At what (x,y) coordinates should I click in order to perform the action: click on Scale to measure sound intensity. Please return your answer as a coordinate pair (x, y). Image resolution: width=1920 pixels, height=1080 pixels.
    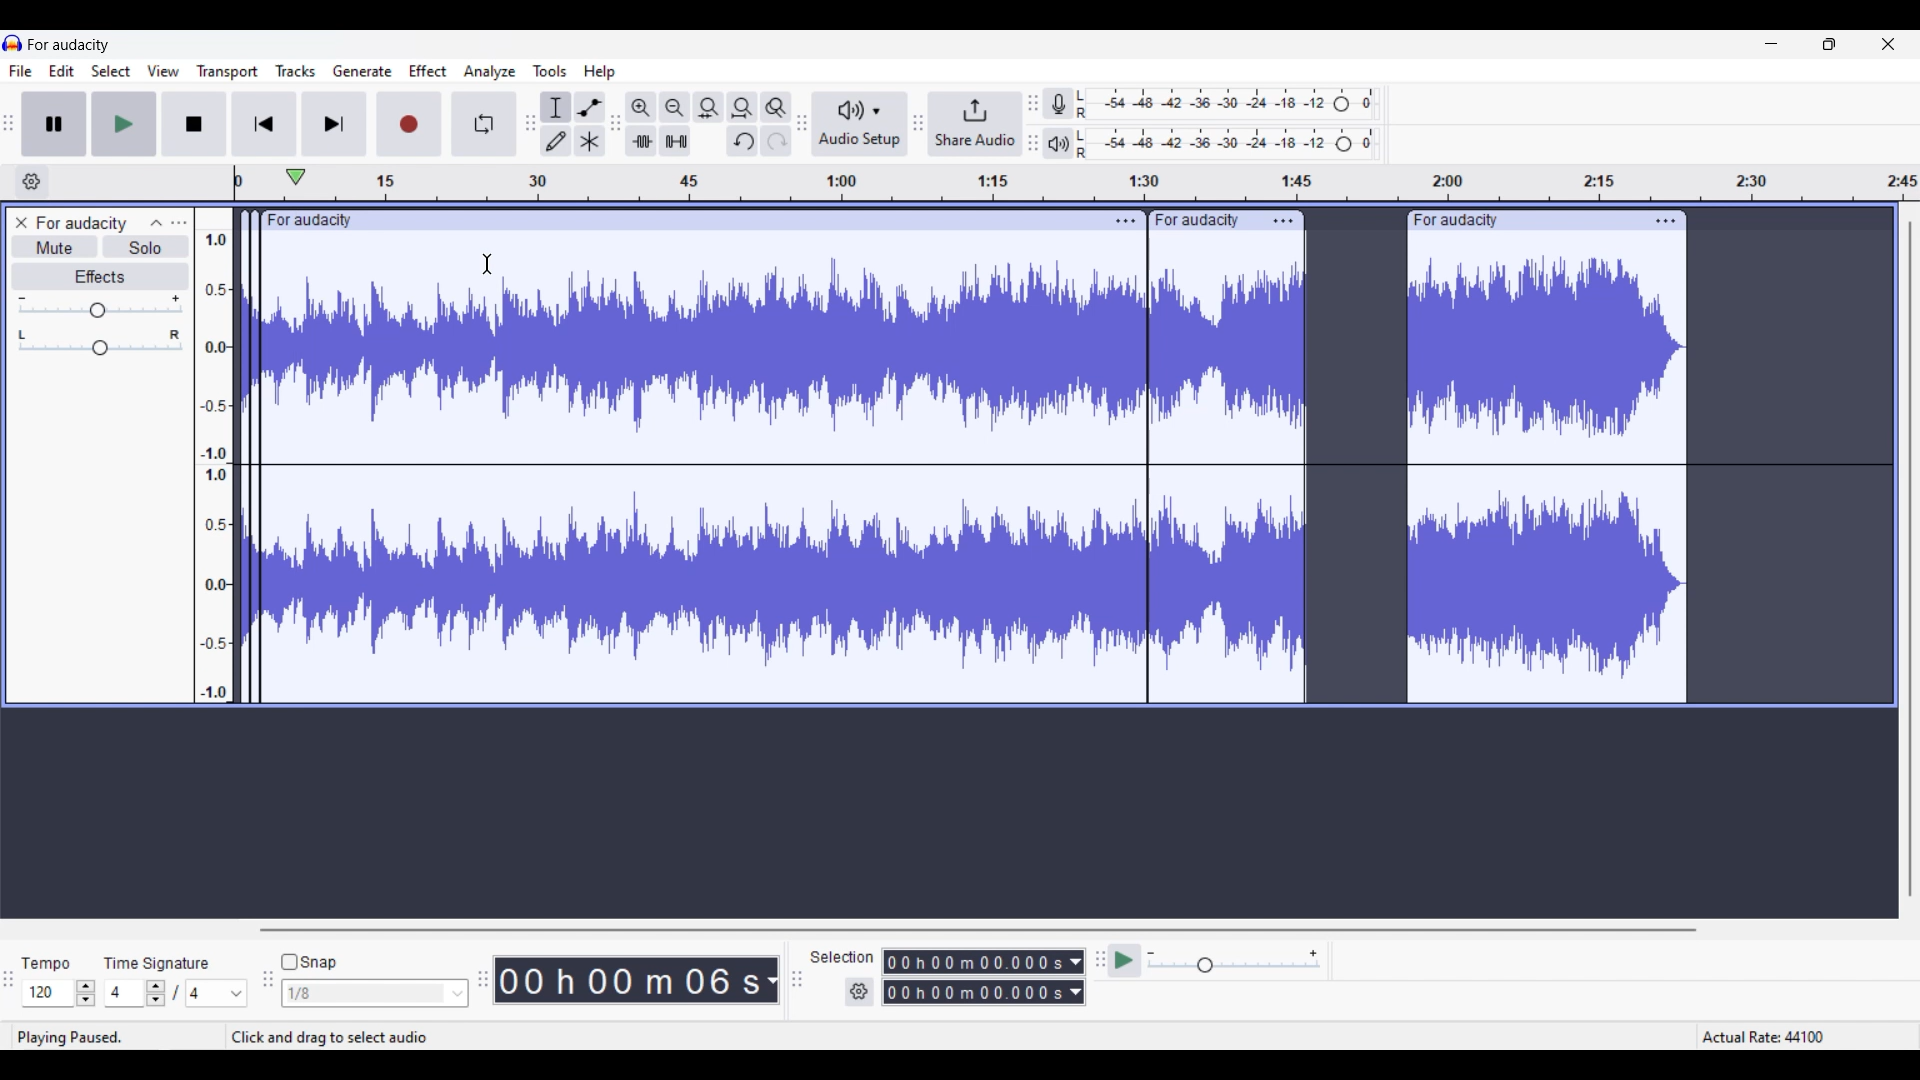
    Looking at the image, I should click on (214, 457).